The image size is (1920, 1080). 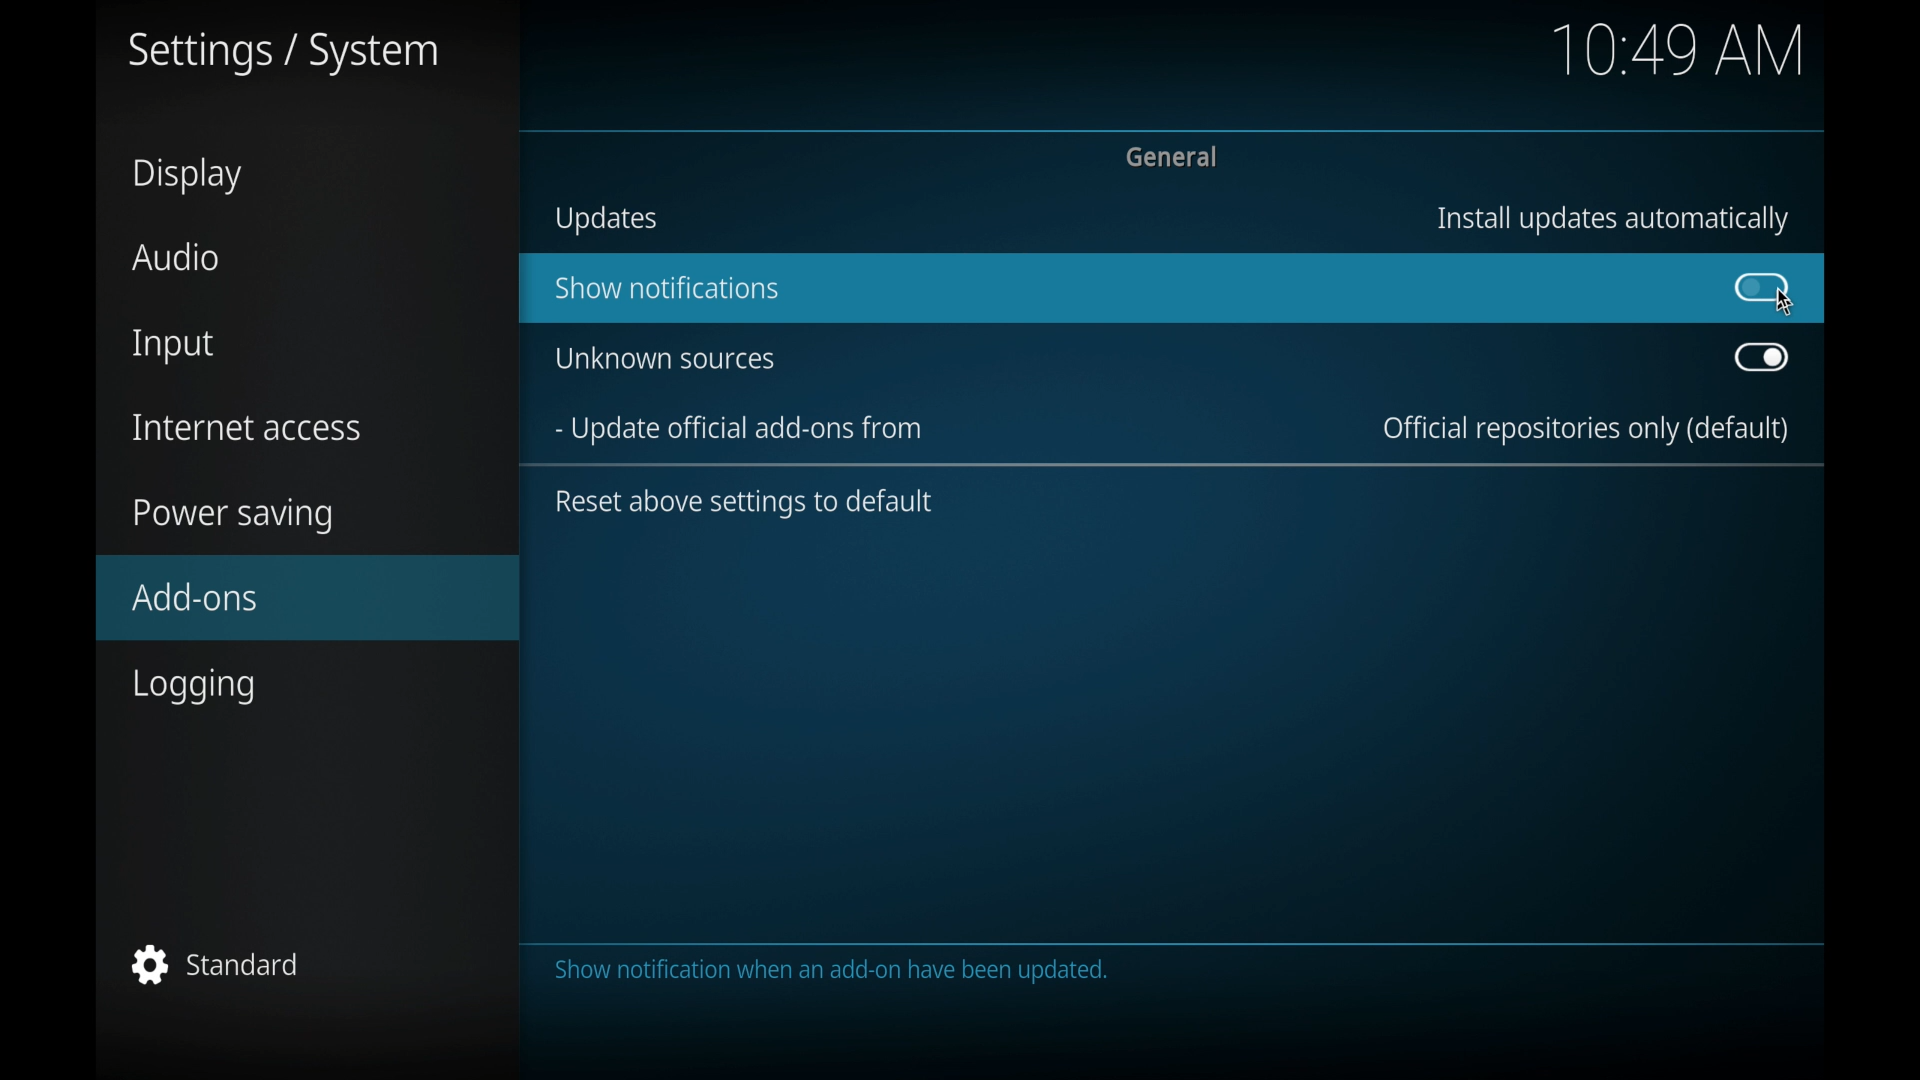 I want to click on audio, so click(x=176, y=258).